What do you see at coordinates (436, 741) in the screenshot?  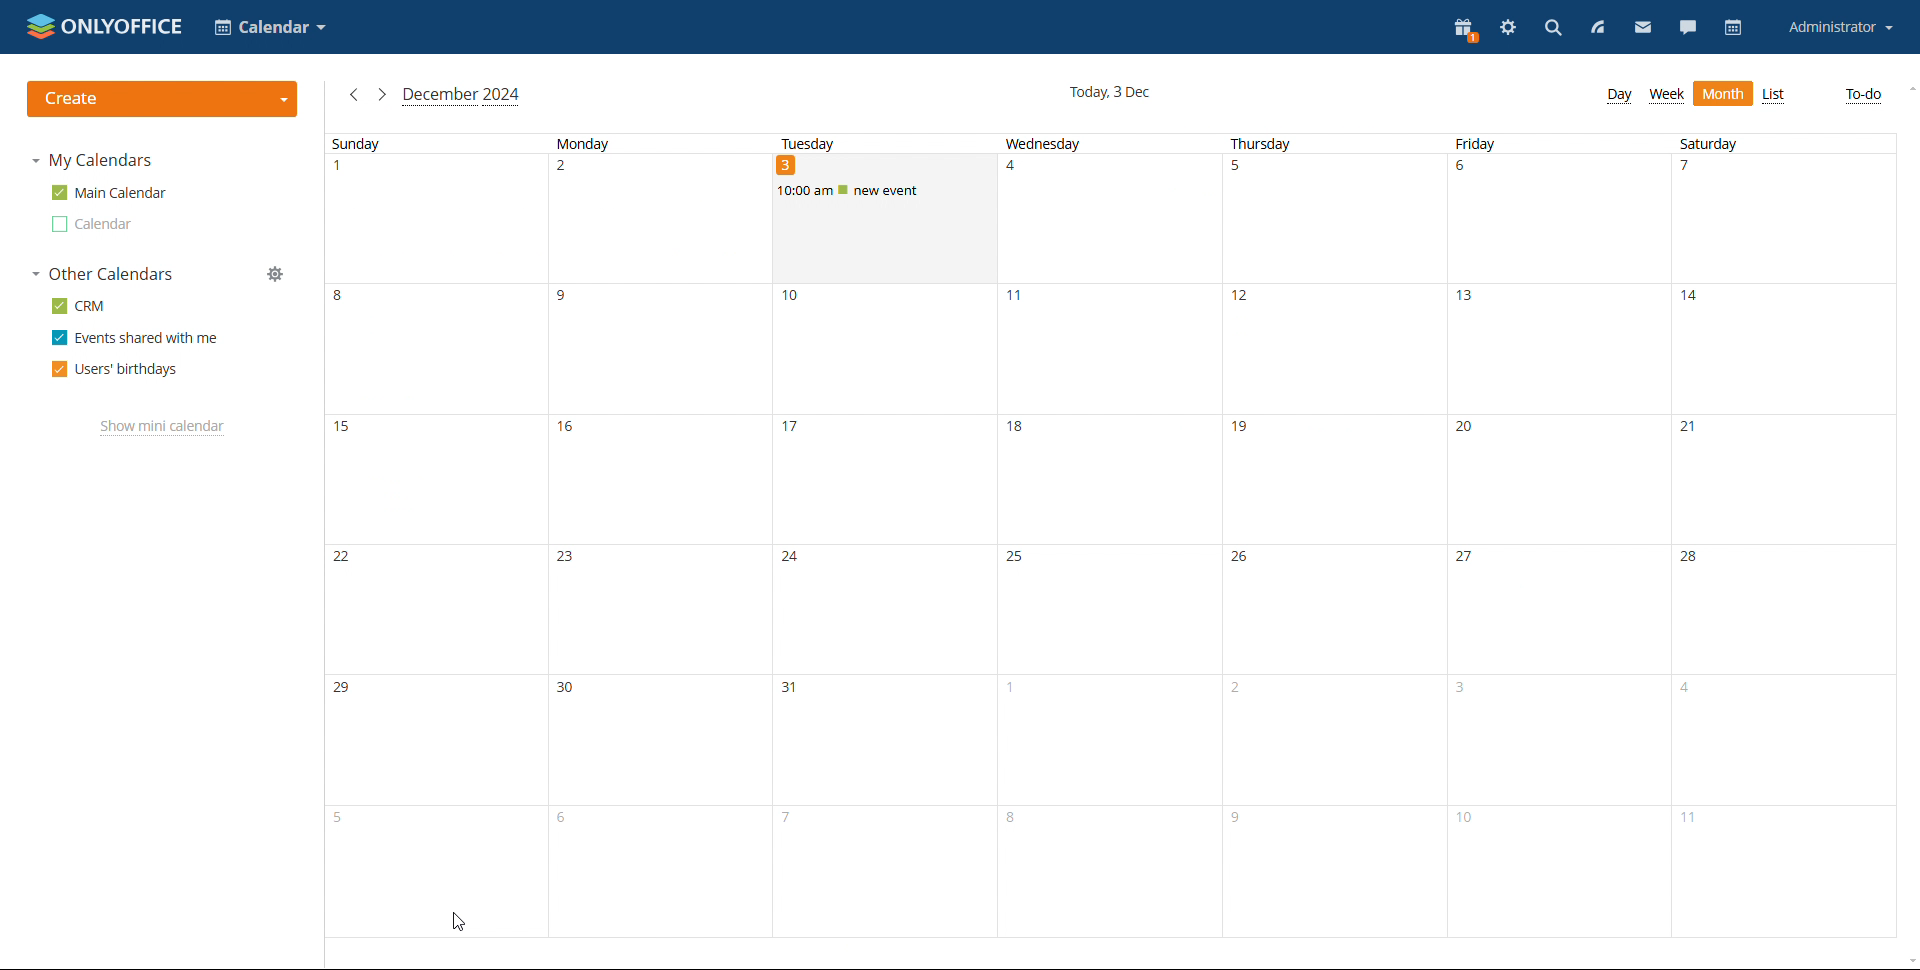 I see `29` at bounding box center [436, 741].